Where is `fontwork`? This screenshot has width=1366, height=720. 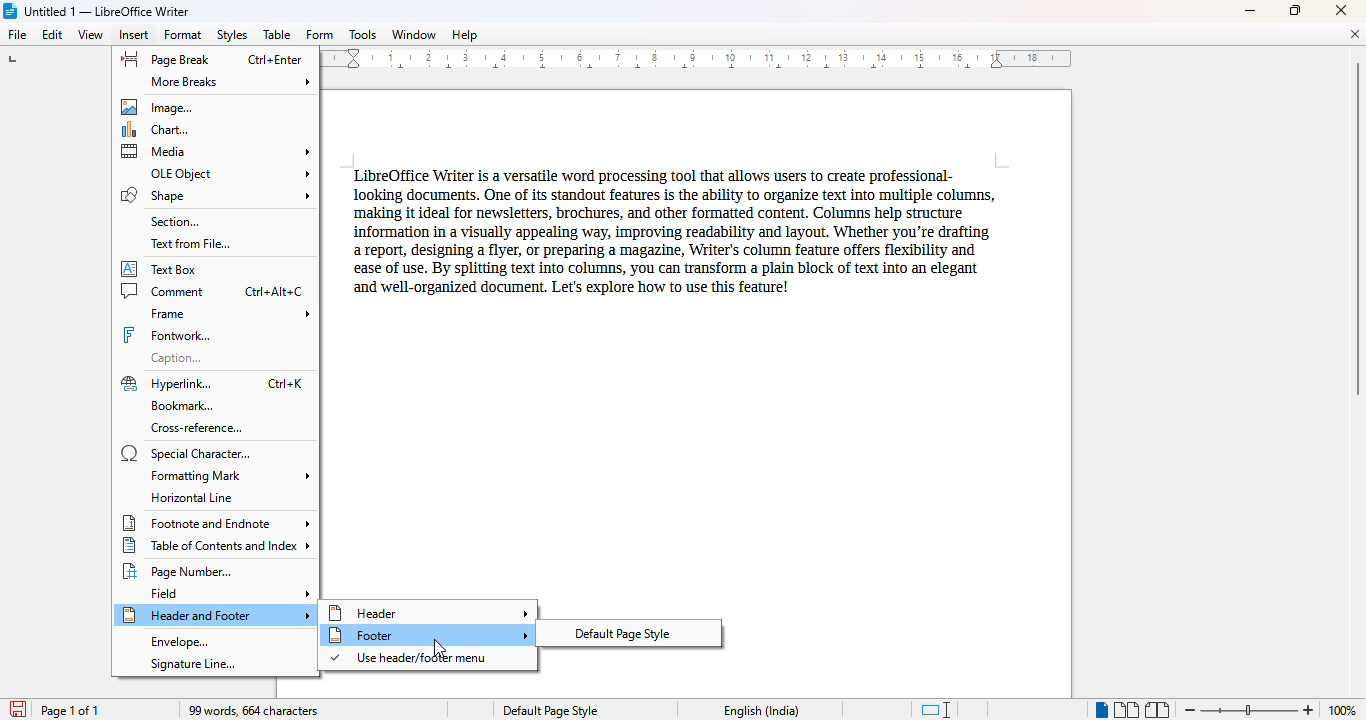 fontwork is located at coordinates (167, 335).